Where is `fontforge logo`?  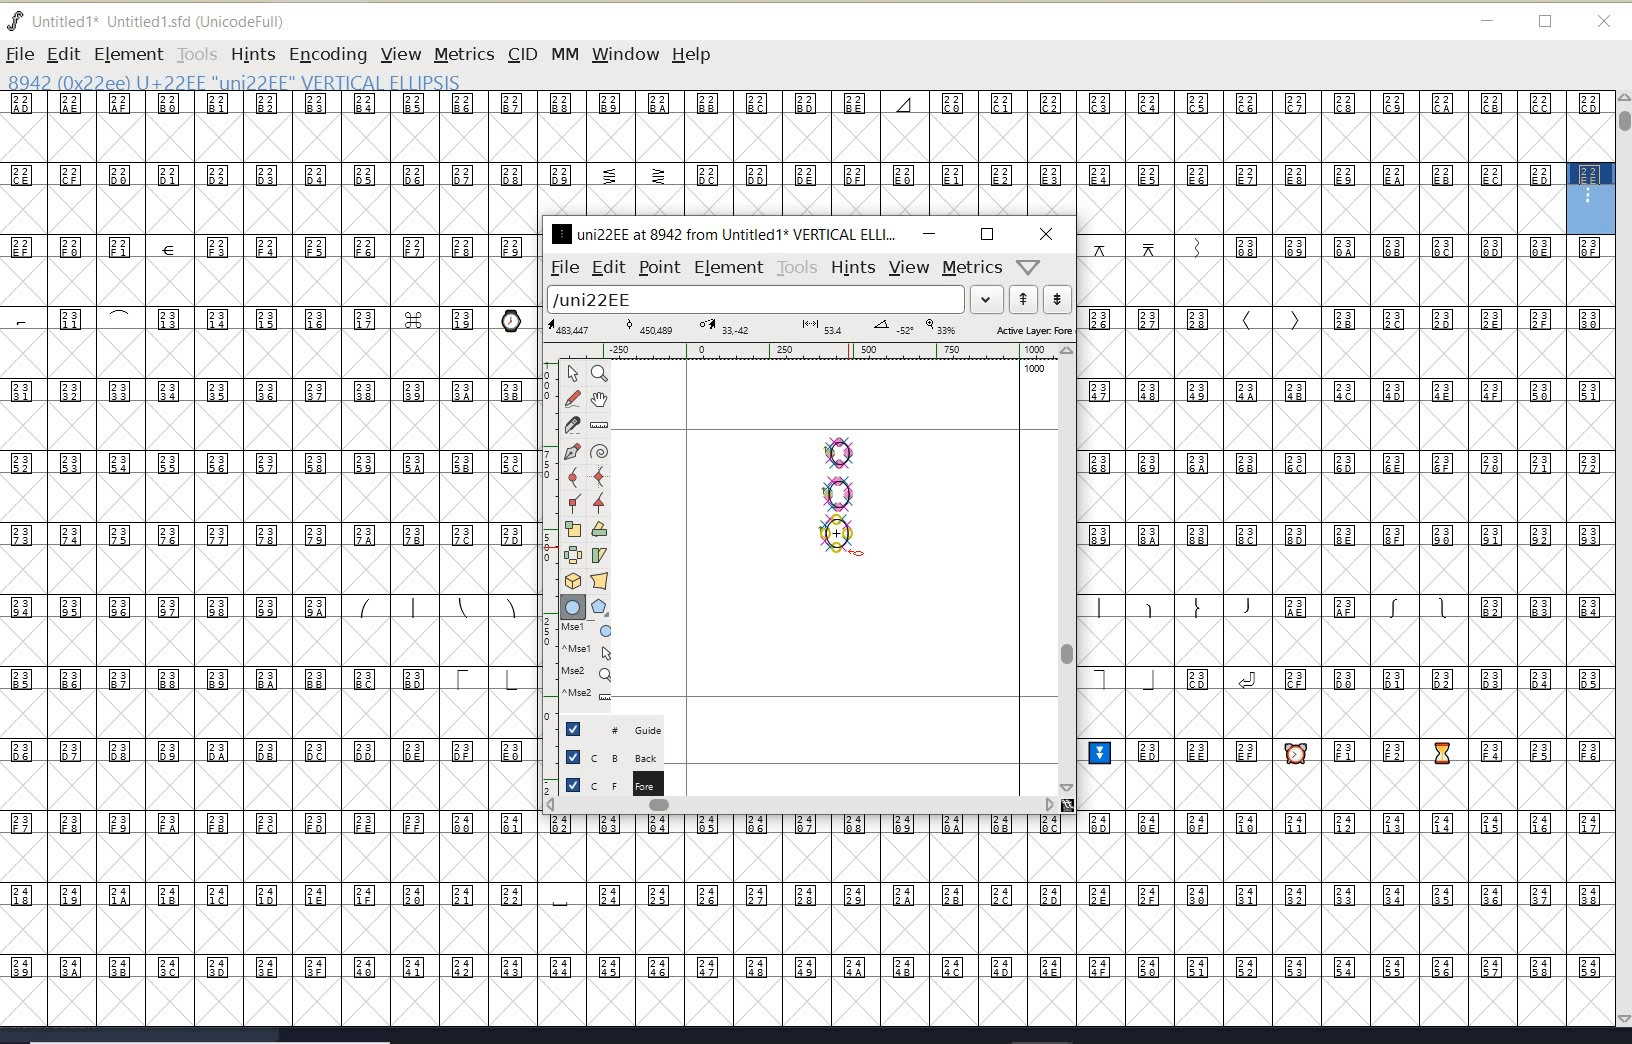
fontforge logo is located at coordinates (16, 21).